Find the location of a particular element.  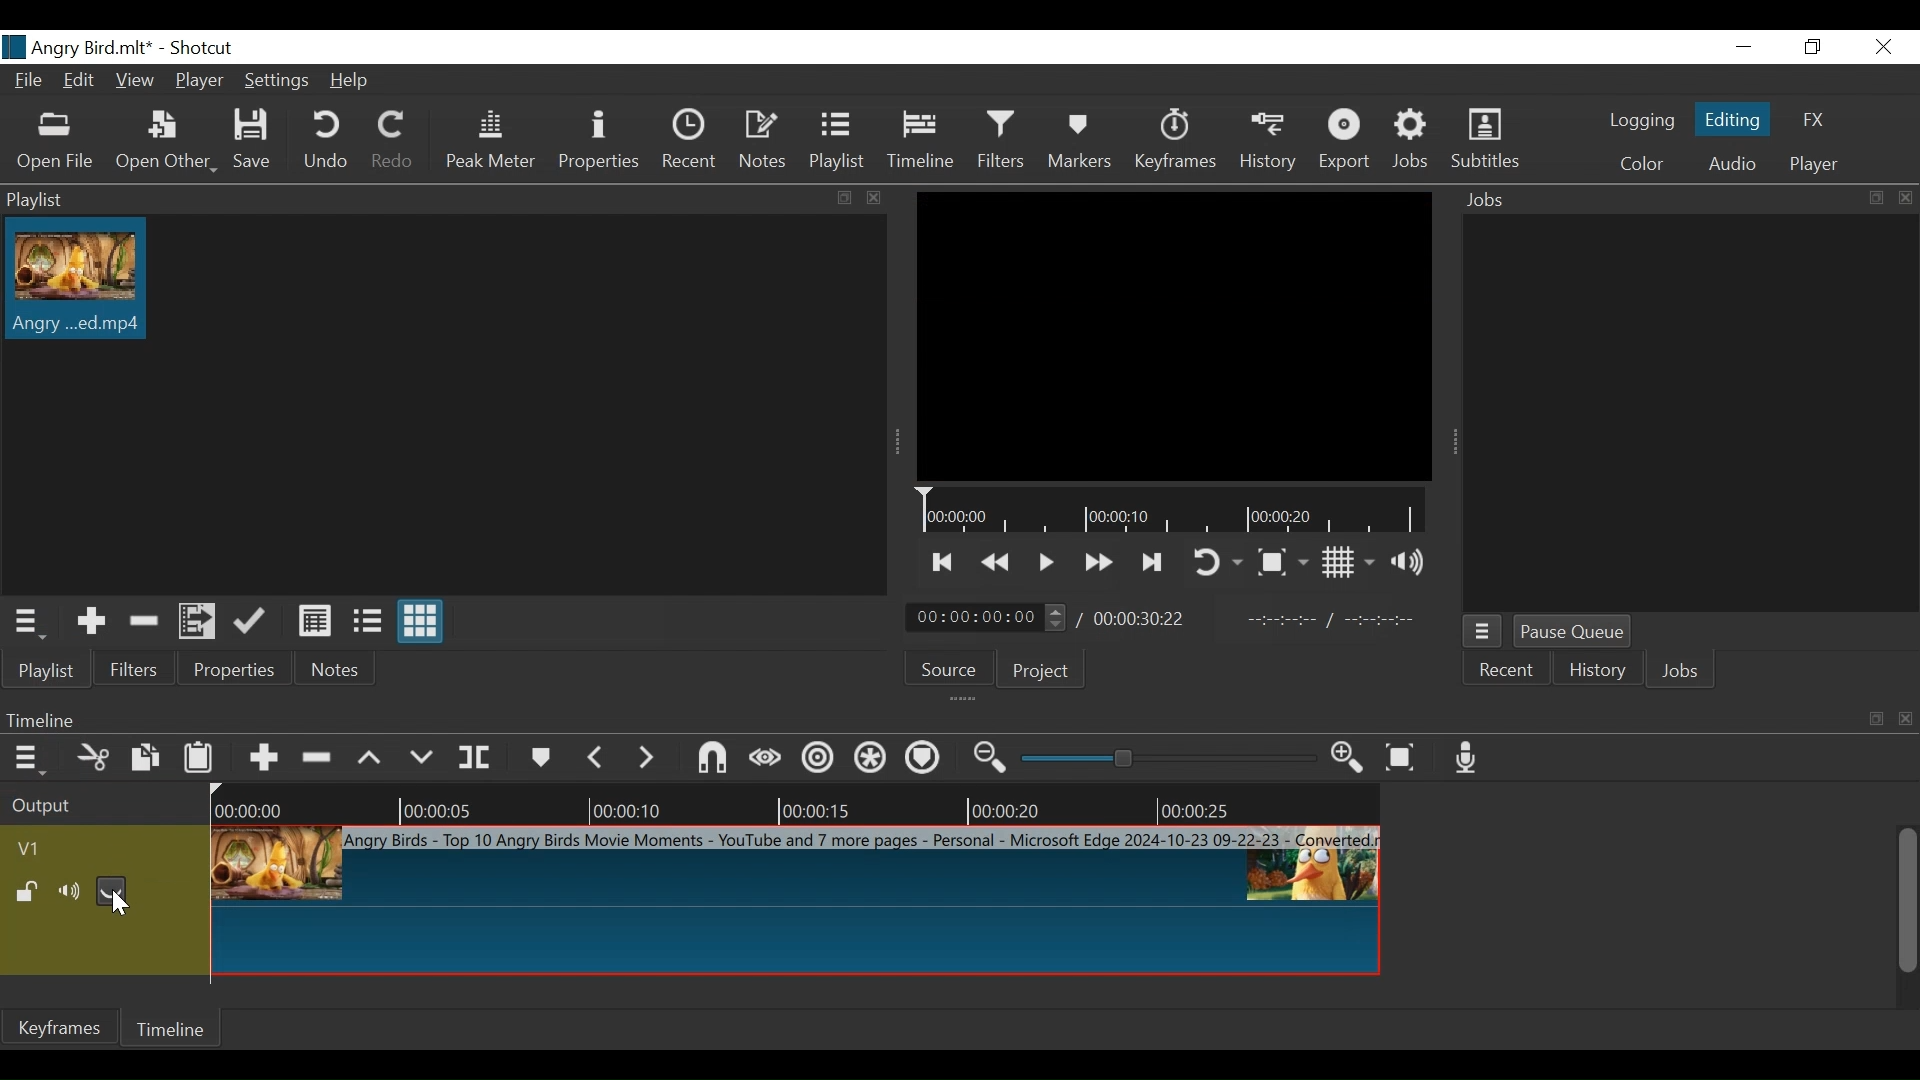

View is located at coordinates (137, 80).